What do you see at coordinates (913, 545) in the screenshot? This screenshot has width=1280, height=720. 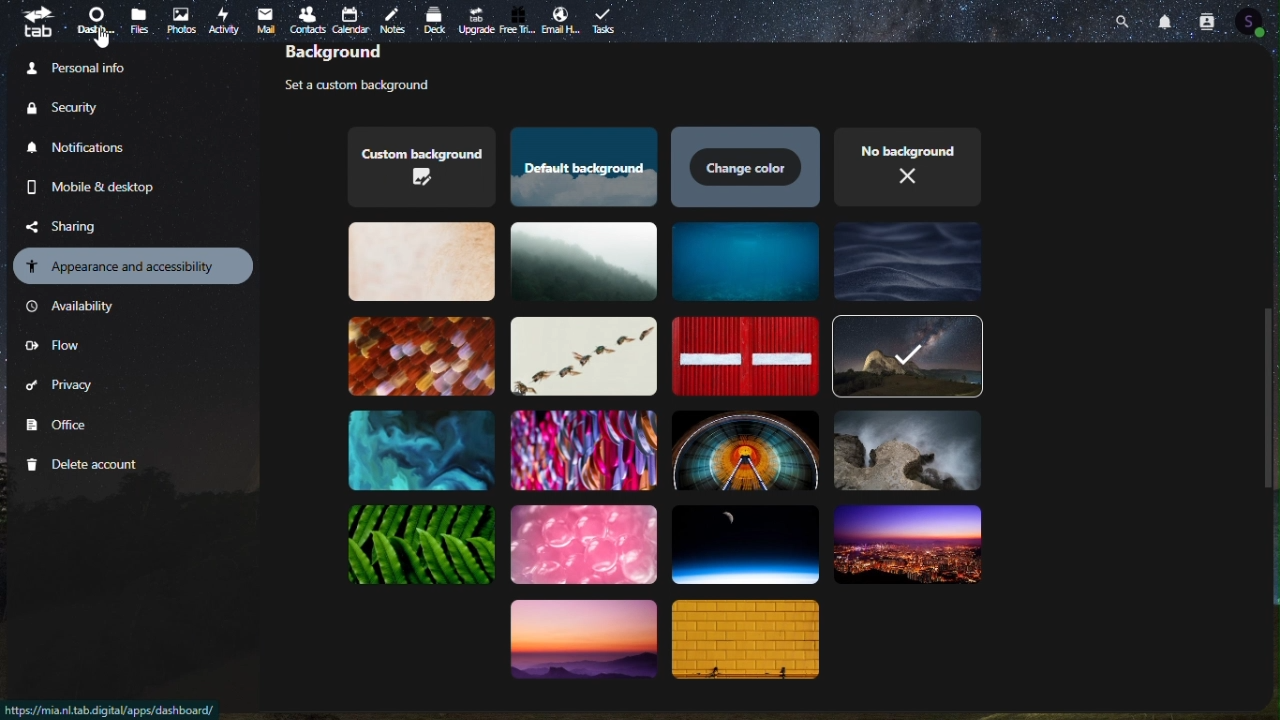 I see `Themes` at bounding box center [913, 545].